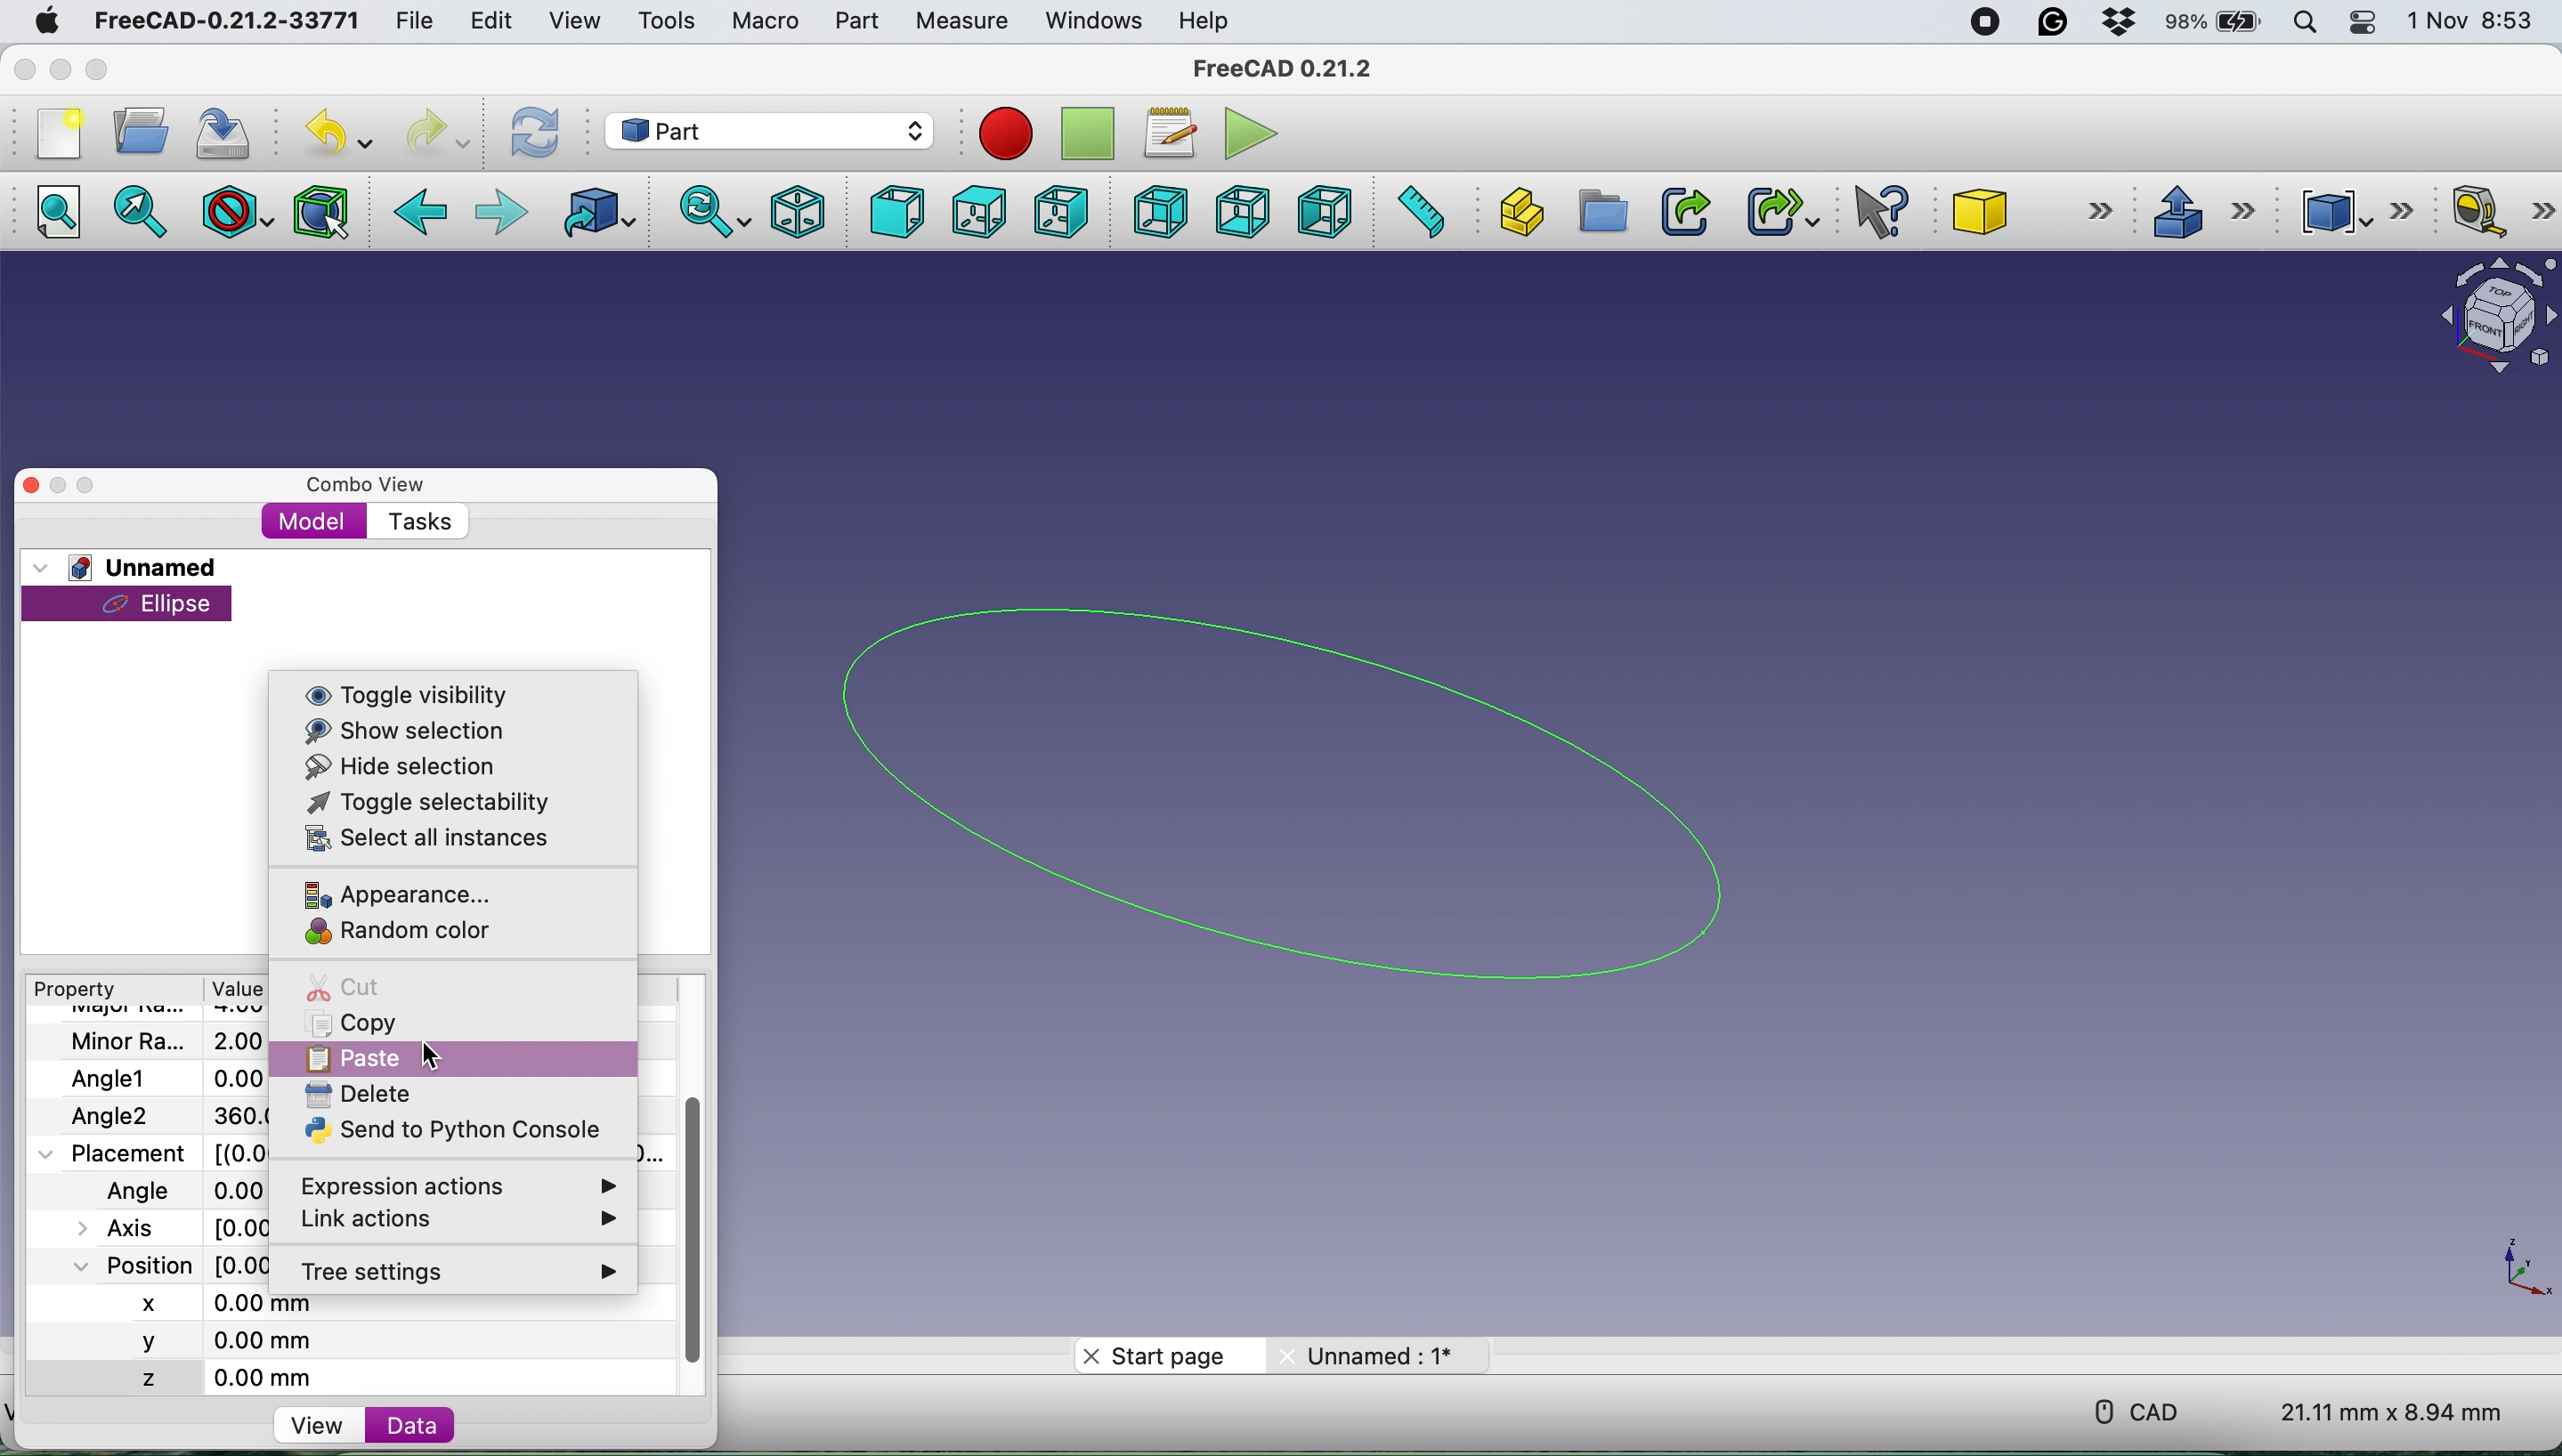 The image size is (2562, 1456). I want to click on top, so click(987, 212).